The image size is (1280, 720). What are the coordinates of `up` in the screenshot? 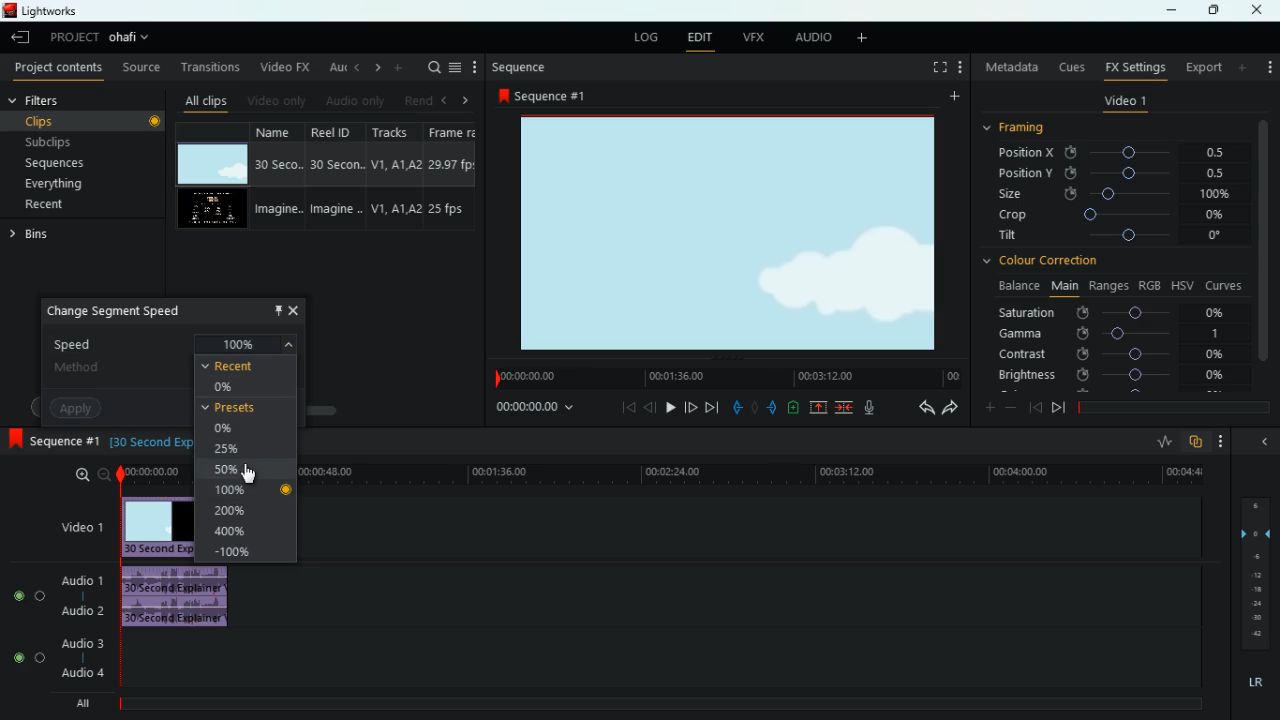 It's located at (820, 407).